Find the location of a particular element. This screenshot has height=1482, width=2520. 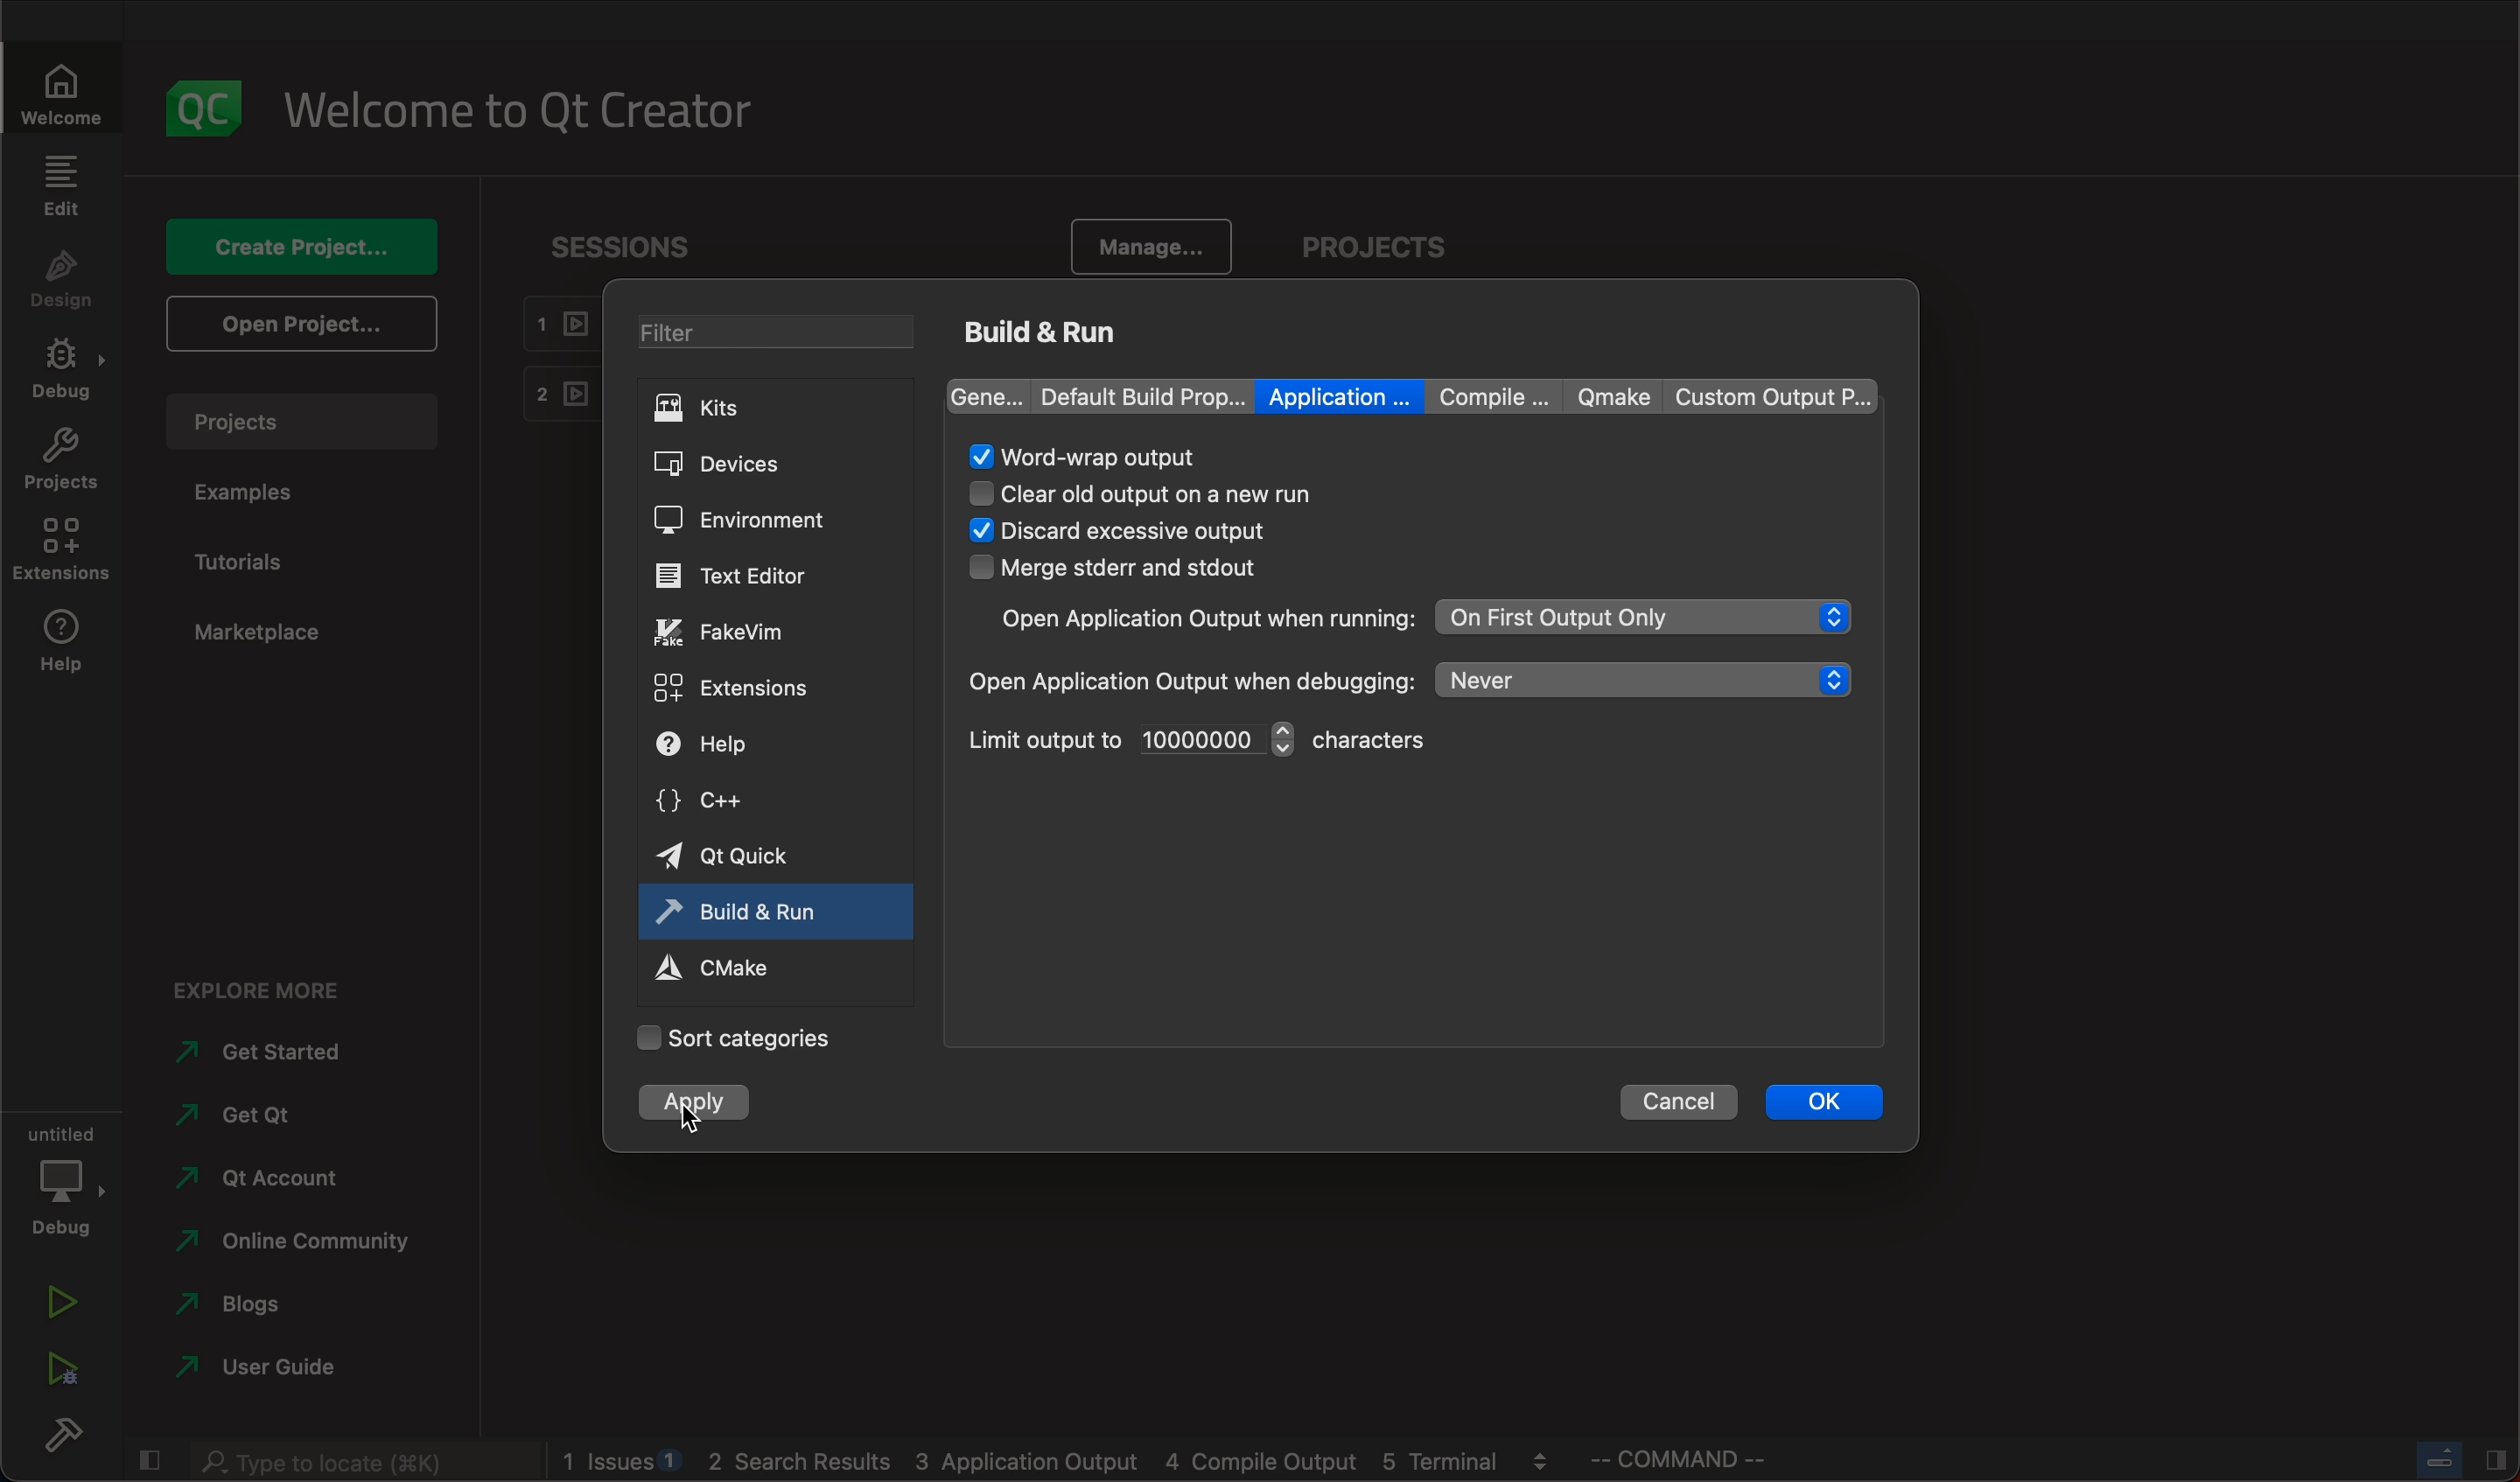

on first output is located at coordinates (1645, 617).